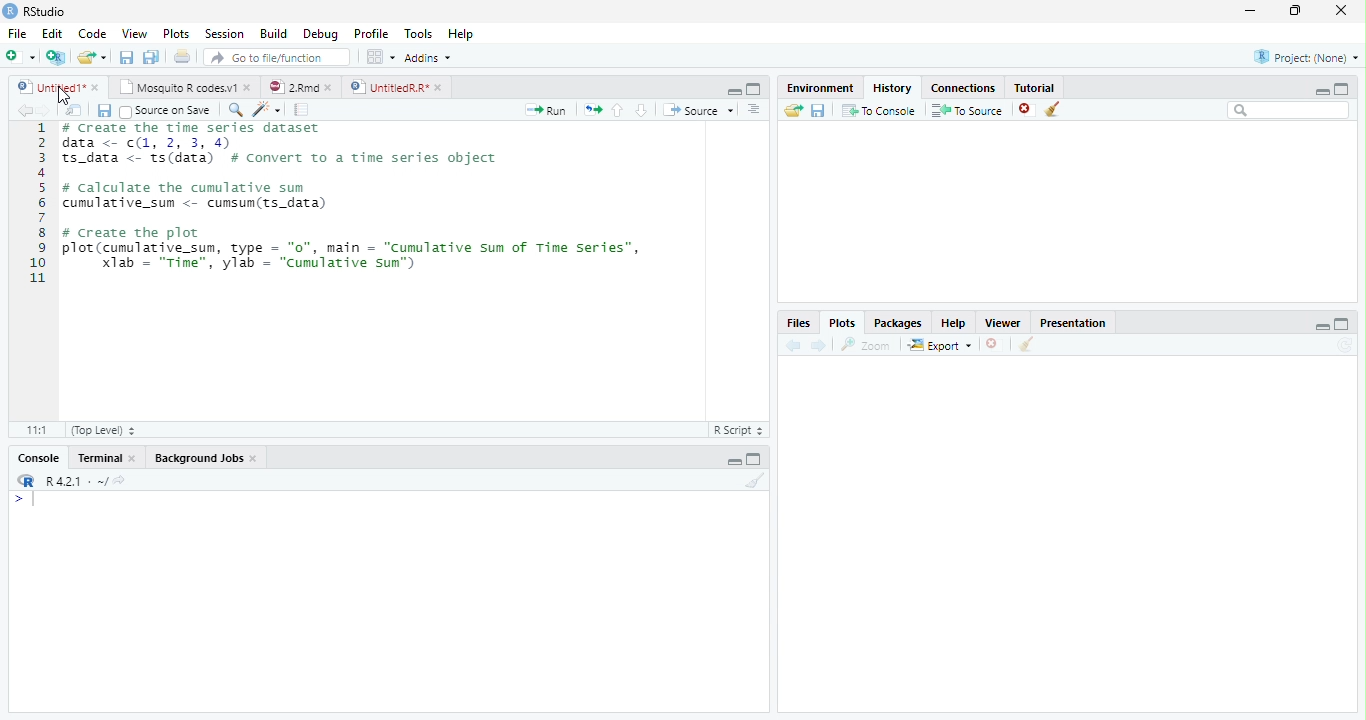  I want to click on Go to the next section , so click(642, 112).